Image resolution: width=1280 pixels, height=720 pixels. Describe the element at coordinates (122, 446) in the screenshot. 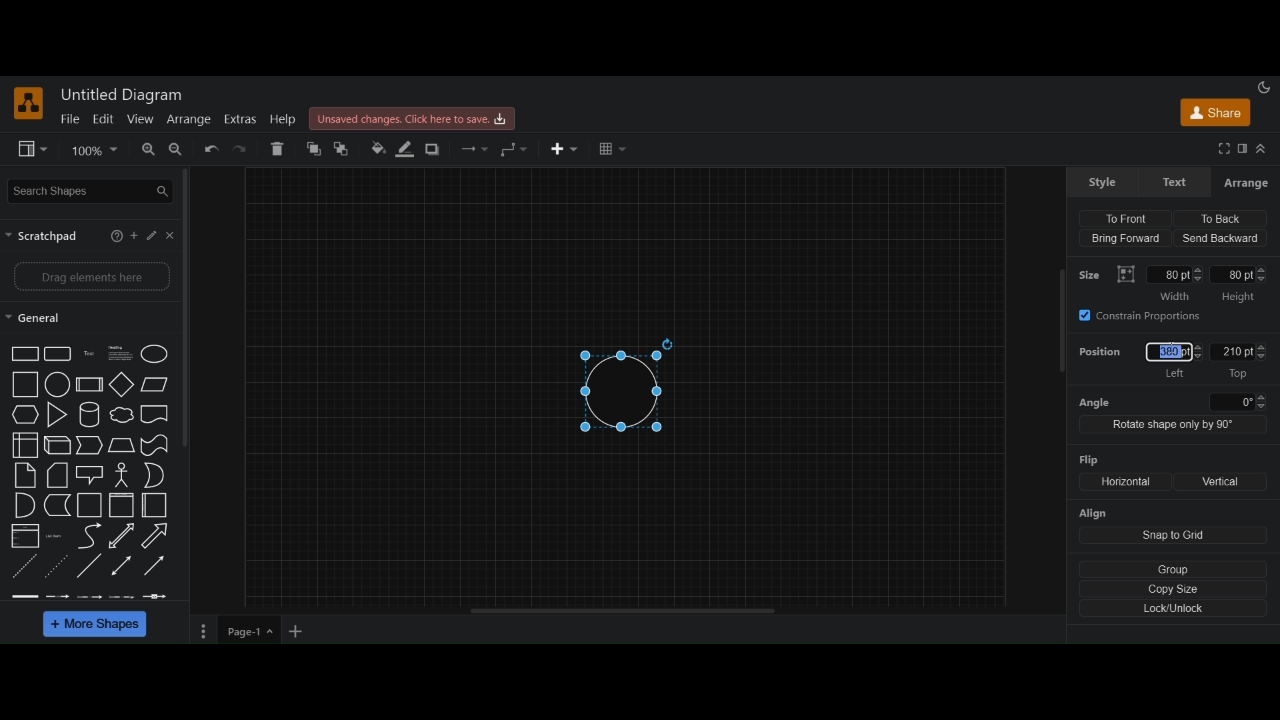

I see `Rombus` at that location.